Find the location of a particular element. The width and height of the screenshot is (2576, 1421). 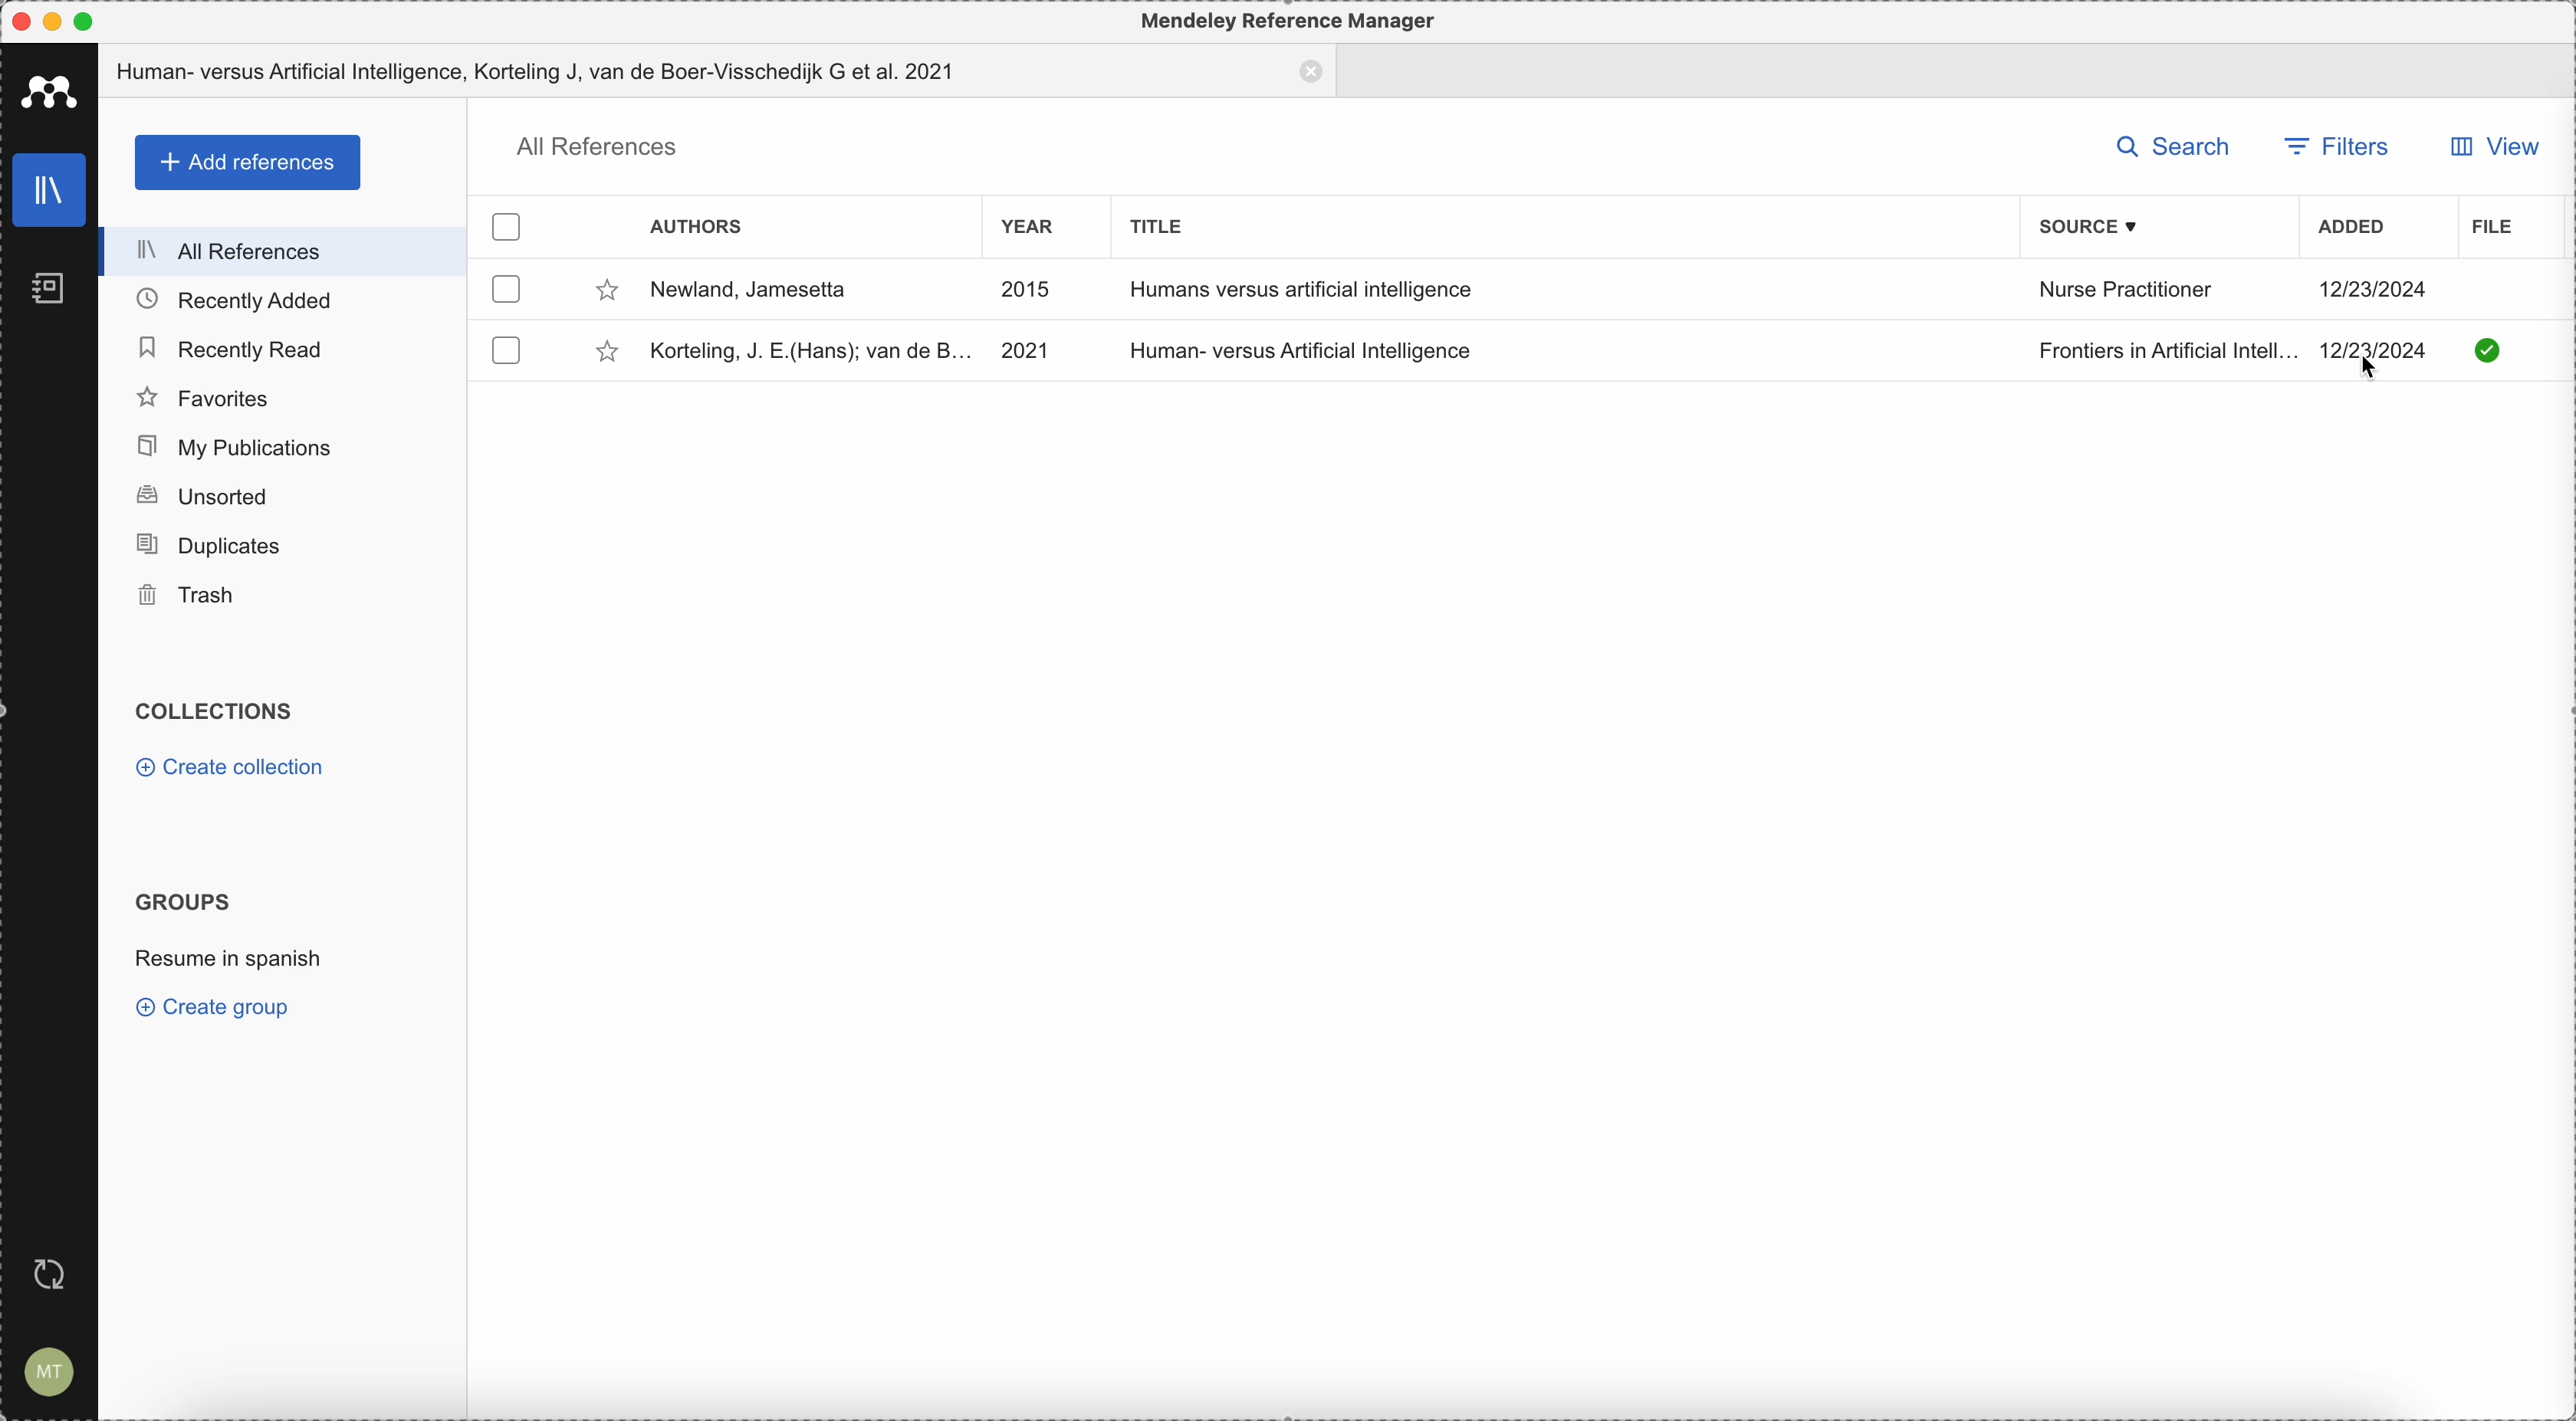

all references is located at coordinates (593, 147).